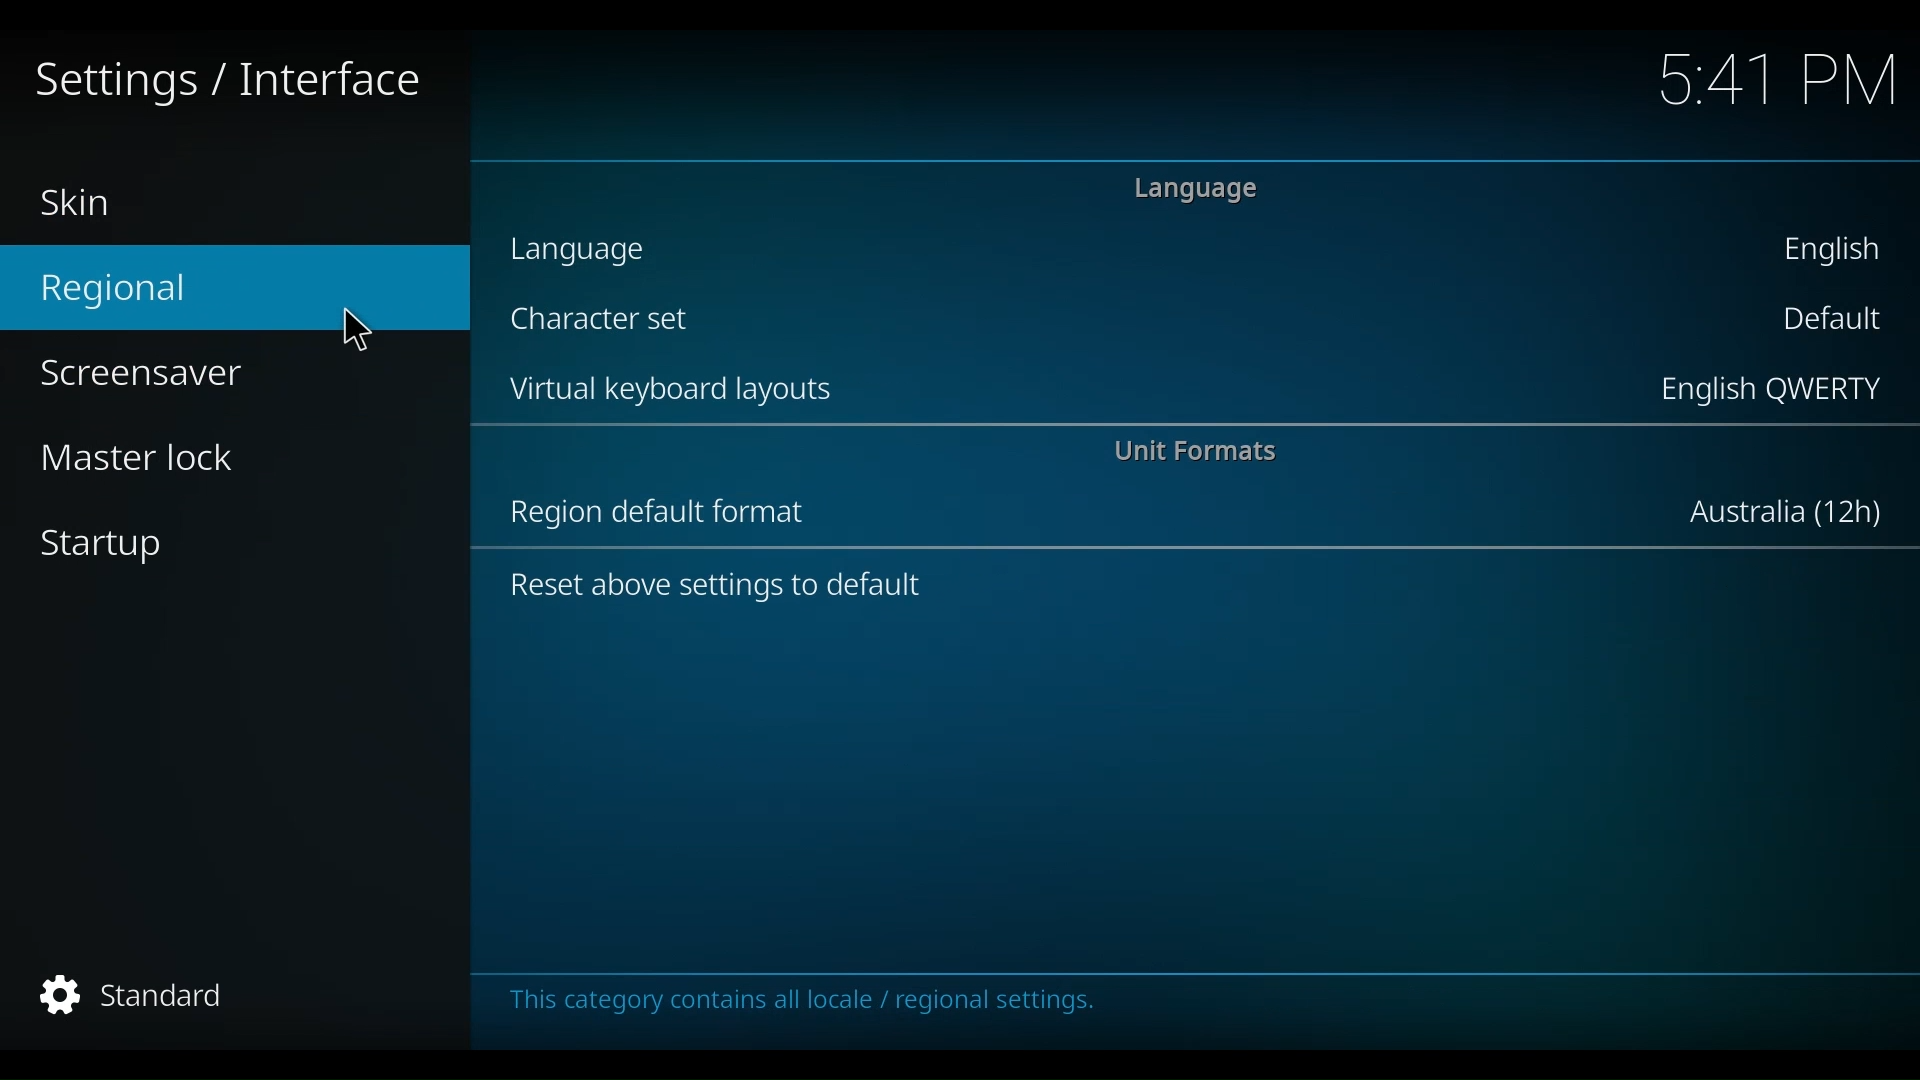 Image resolution: width=1920 pixels, height=1080 pixels. What do you see at coordinates (1211, 191) in the screenshot?
I see `Language` at bounding box center [1211, 191].